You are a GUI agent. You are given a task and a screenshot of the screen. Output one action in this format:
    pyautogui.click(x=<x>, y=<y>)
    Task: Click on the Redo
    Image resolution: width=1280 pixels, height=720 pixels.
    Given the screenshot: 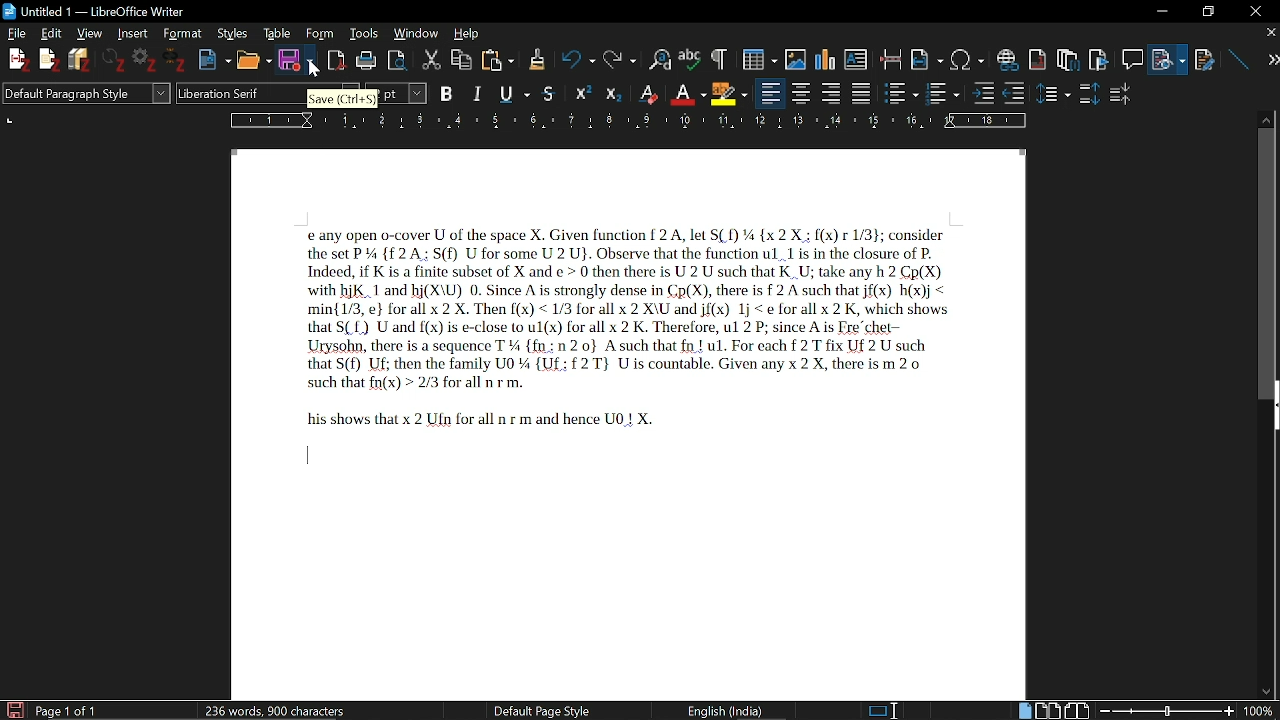 What is the action you would take?
    pyautogui.click(x=617, y=58)
    